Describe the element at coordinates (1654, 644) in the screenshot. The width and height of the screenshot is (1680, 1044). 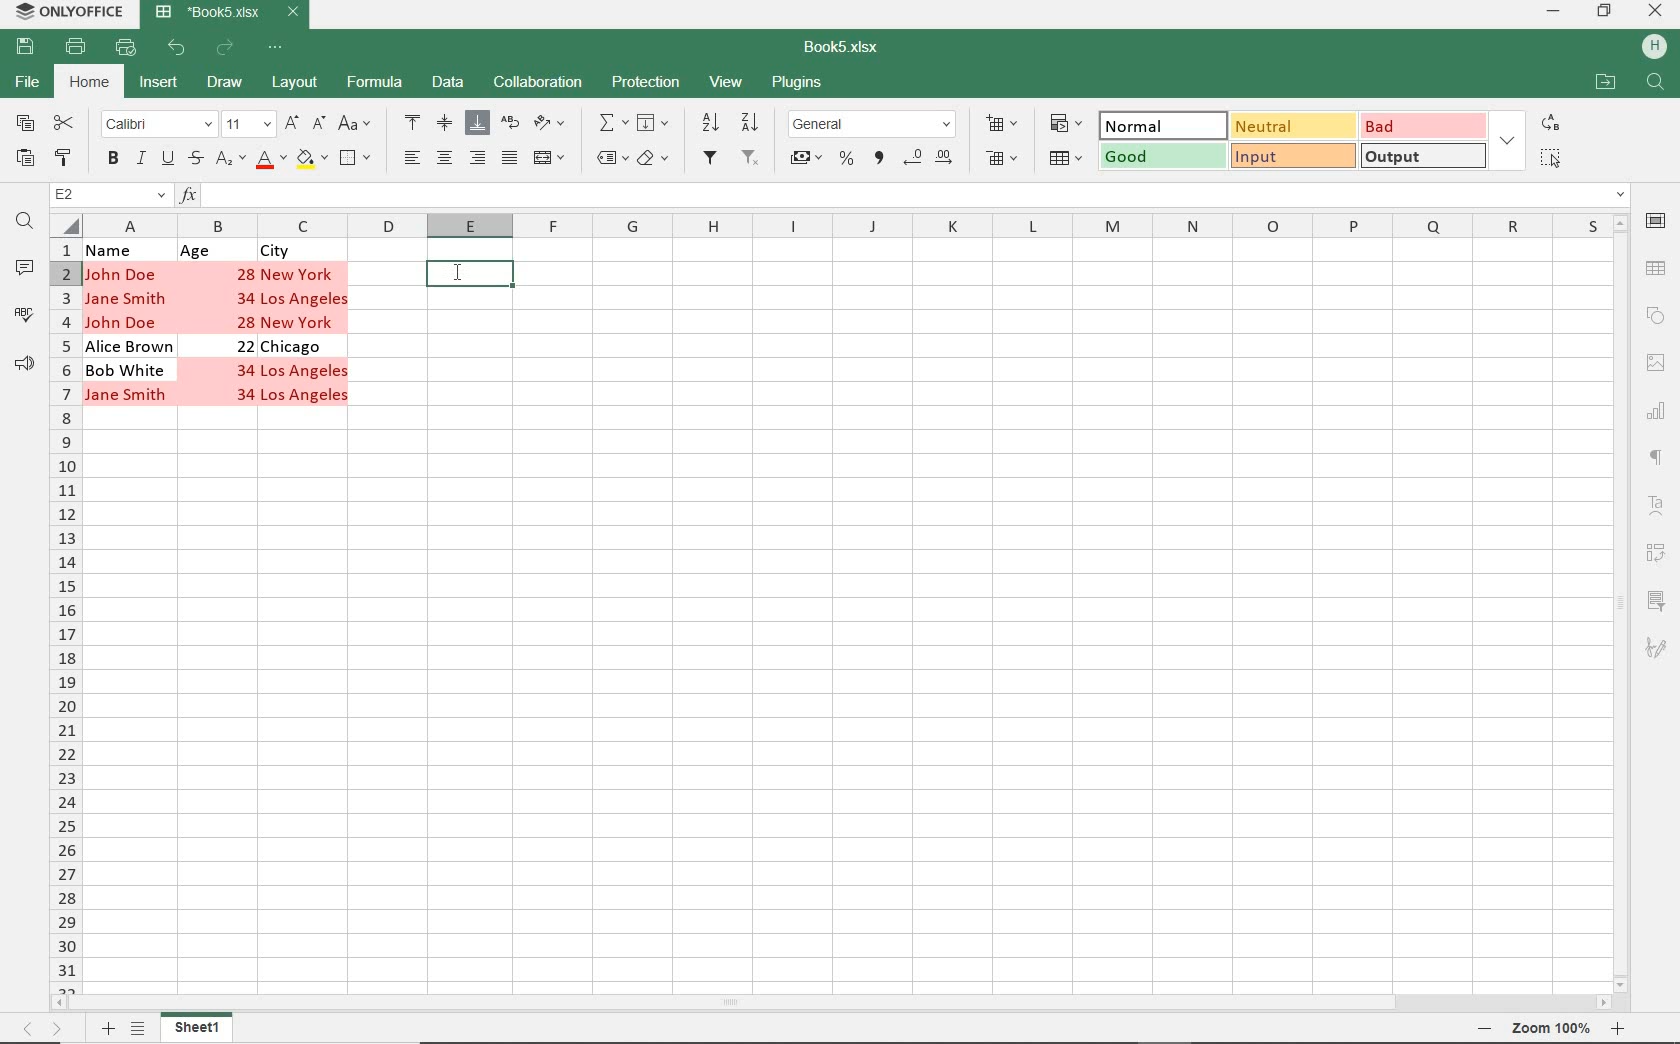
I see `SIGNATURE` at that location.